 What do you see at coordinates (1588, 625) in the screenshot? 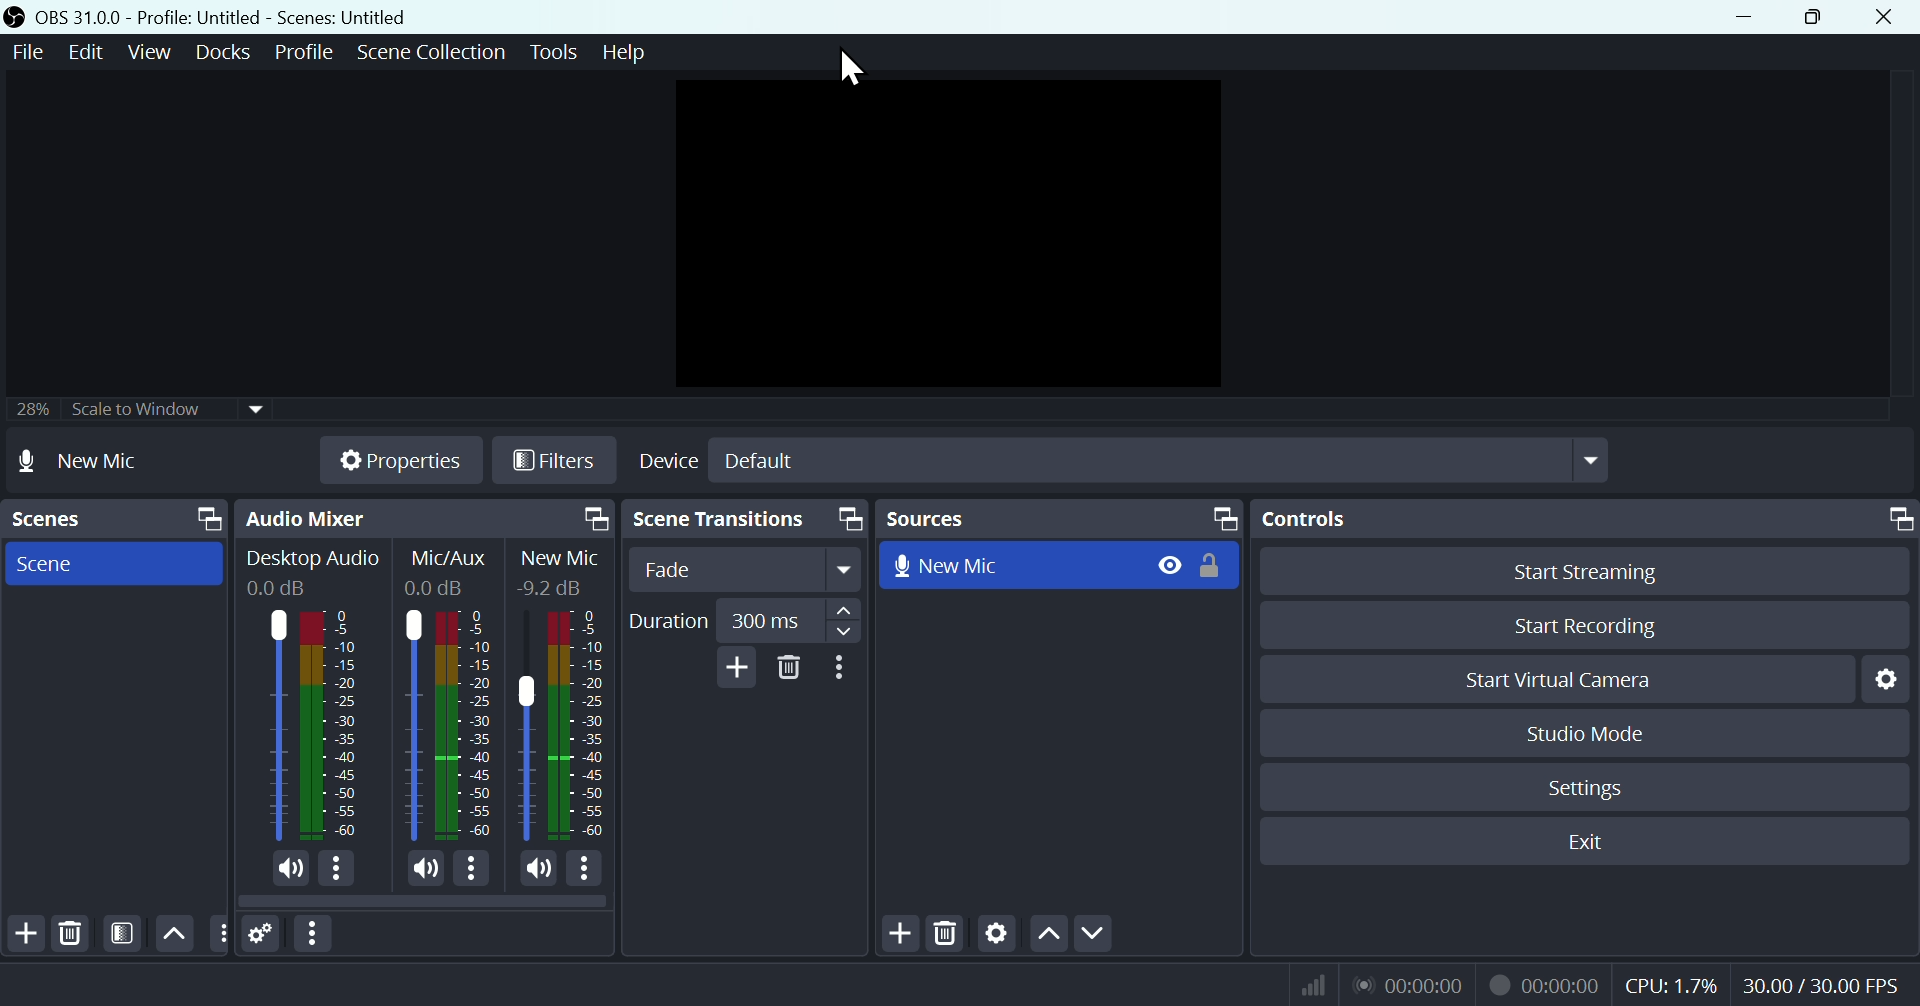
I see `Start recording` at bounding box center [1588, 625].